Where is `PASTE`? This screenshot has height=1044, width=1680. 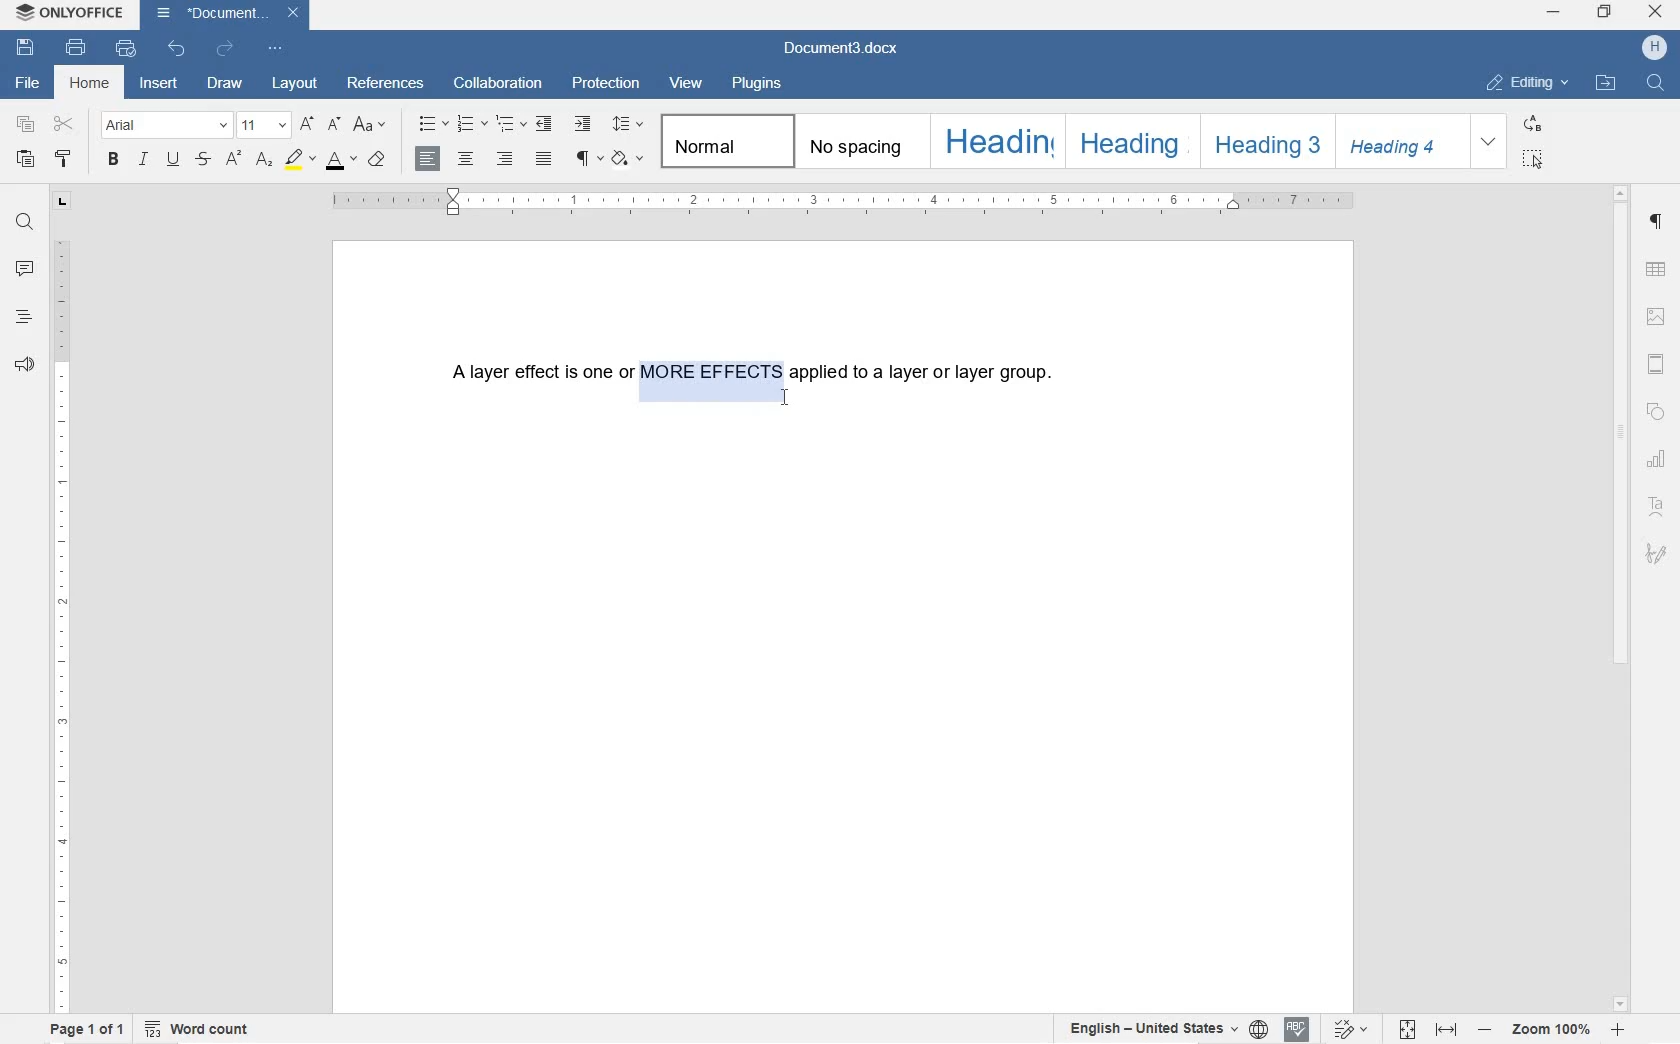
PASTE is located at coordinates (24, 158).